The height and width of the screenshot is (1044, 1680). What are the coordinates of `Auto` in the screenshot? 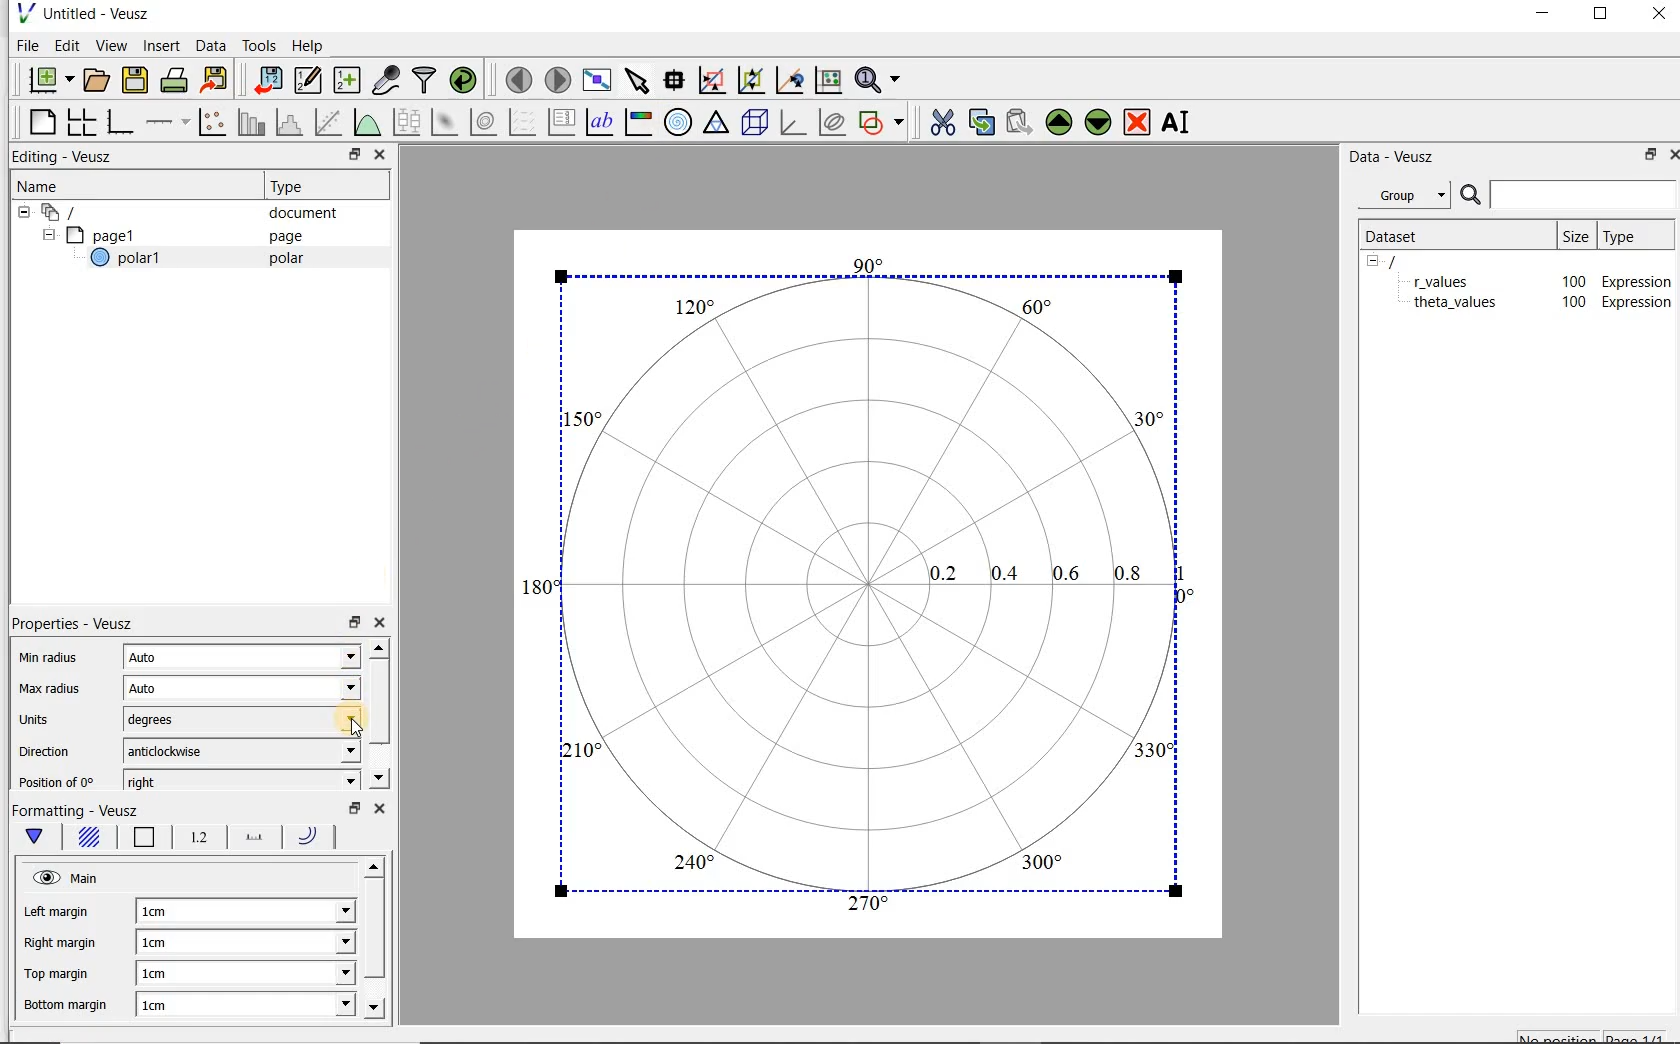 It's located at (164, 688).